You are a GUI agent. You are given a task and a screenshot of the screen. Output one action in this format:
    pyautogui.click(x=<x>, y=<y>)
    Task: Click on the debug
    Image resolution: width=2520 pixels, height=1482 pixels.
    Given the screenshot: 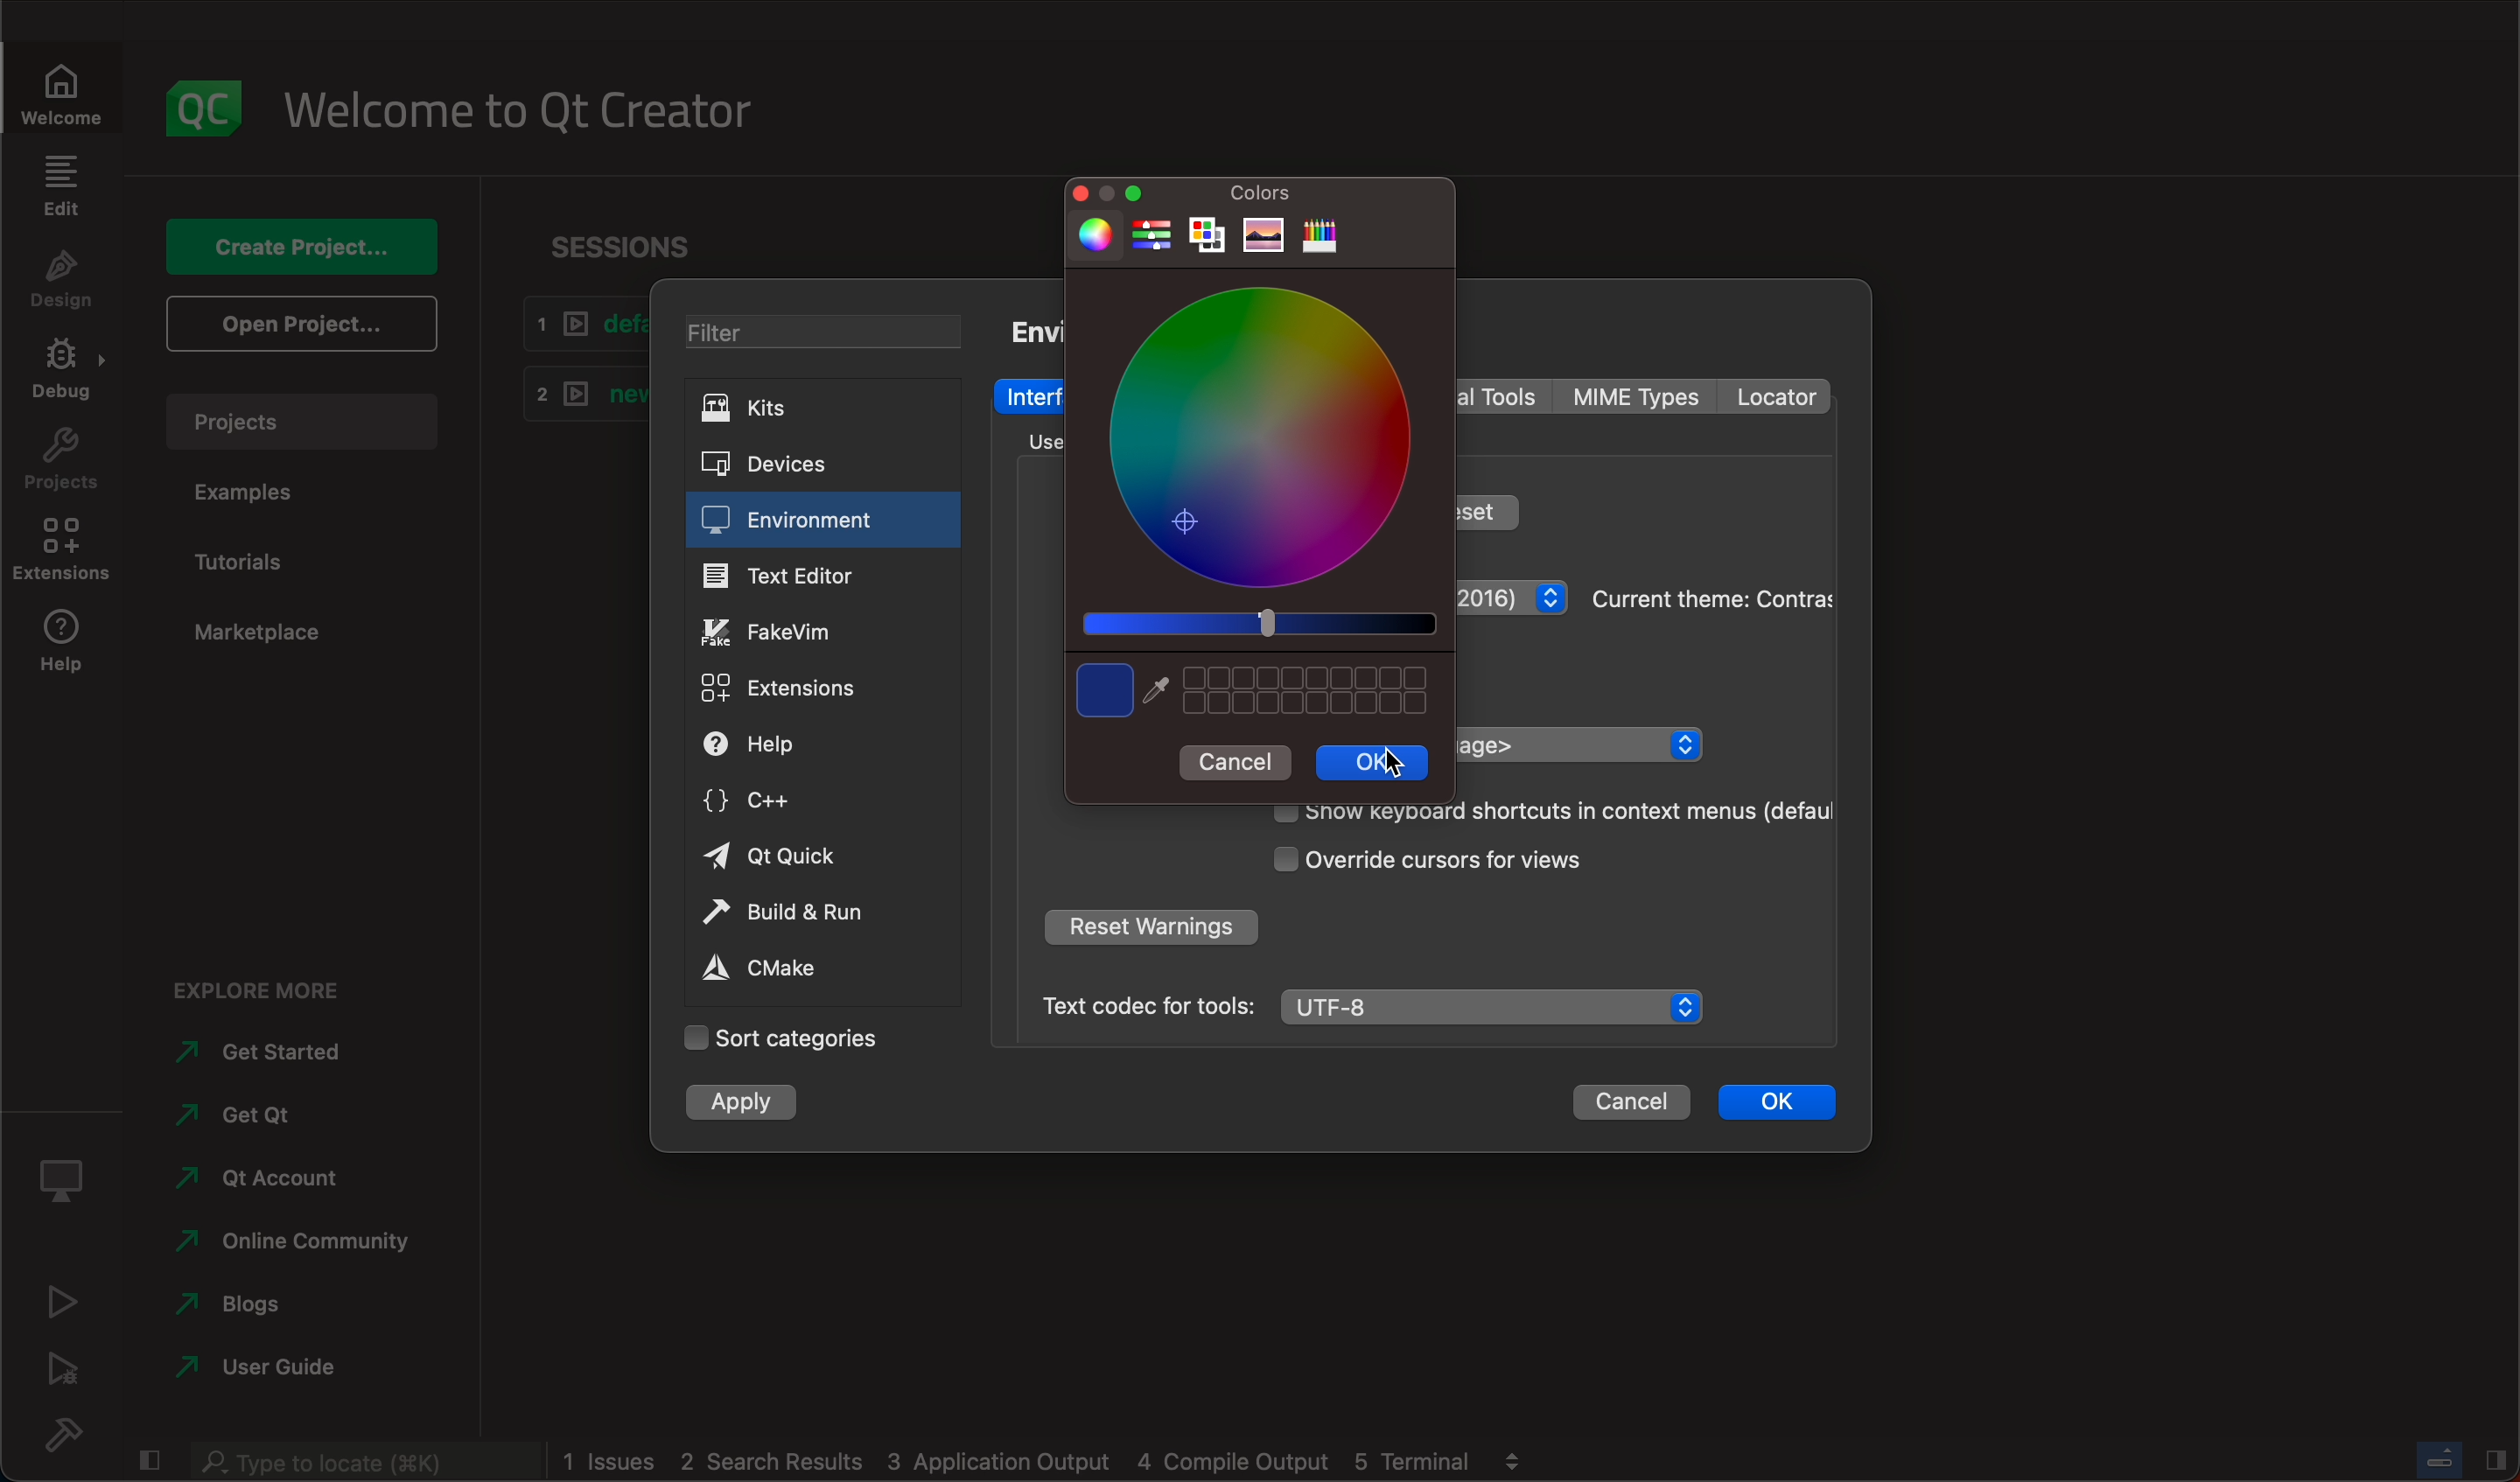 What is the action you would take?
    pyautogui.click(x=68, y=376)
    